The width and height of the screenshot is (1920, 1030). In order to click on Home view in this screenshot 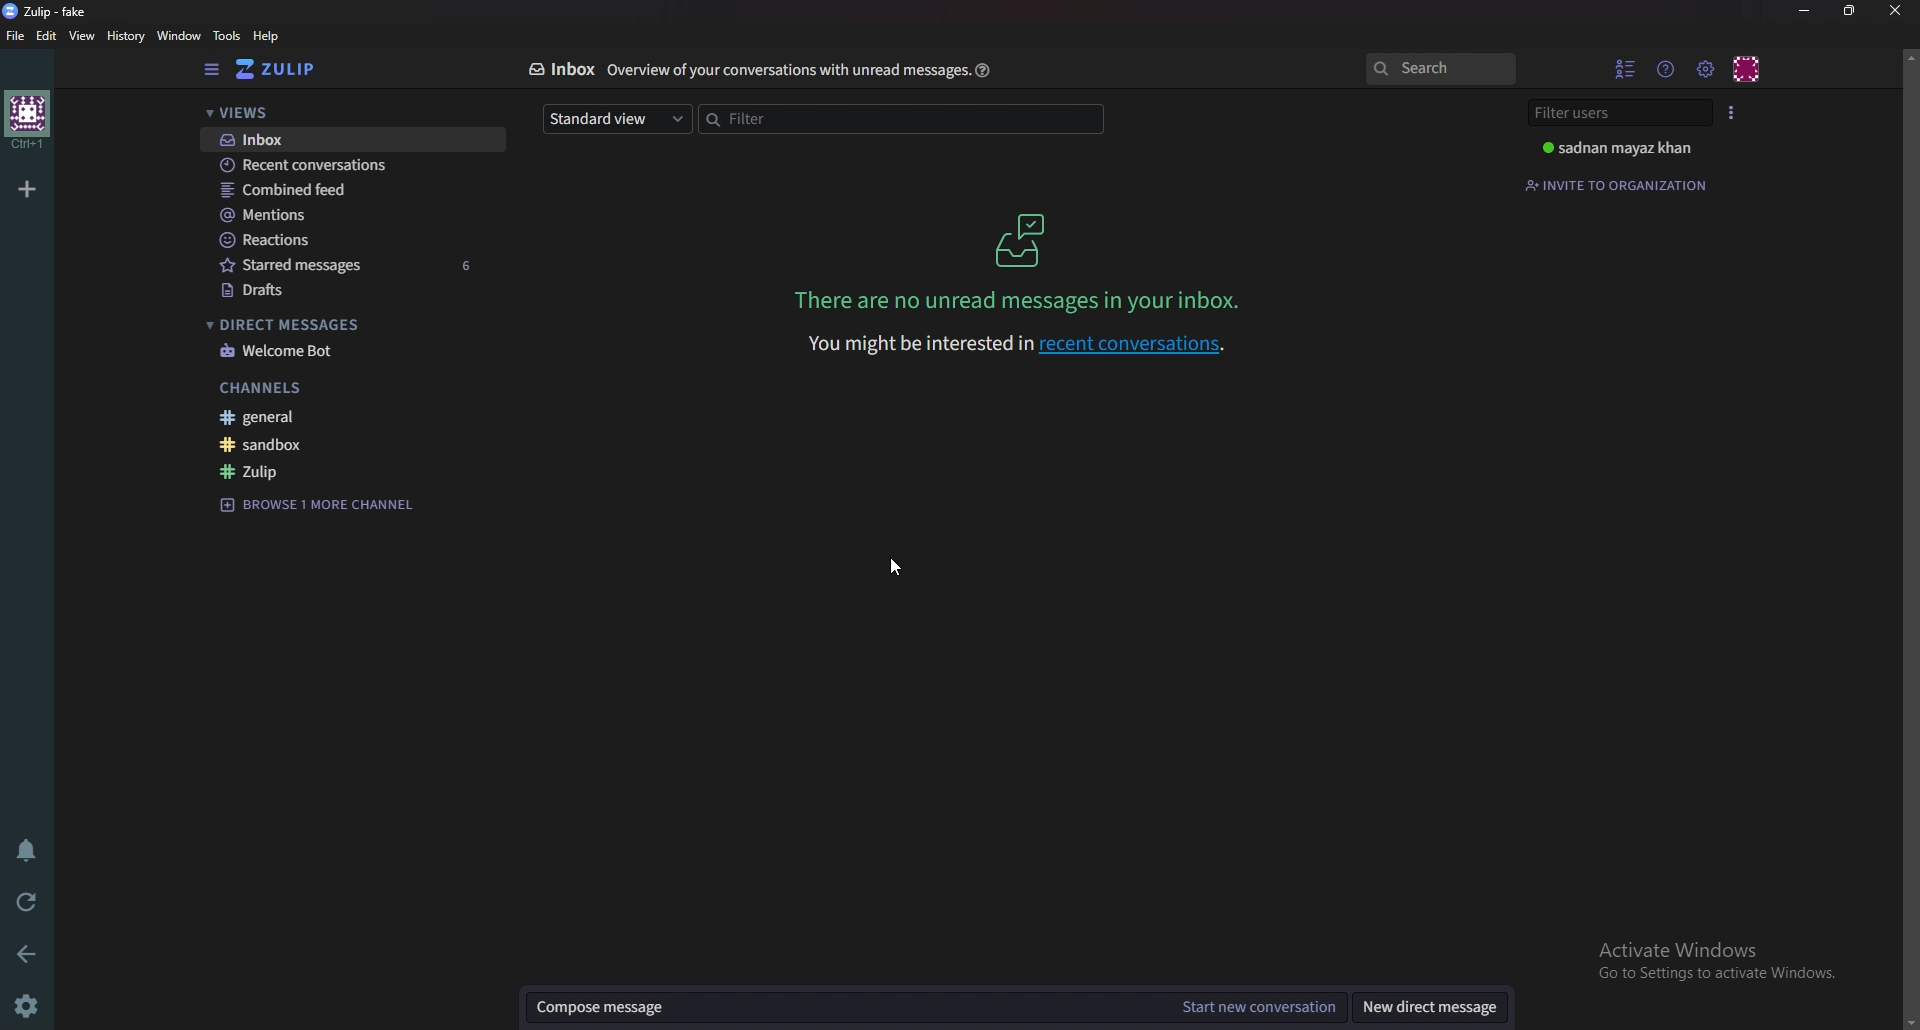, I will do `click(287, 70)`.